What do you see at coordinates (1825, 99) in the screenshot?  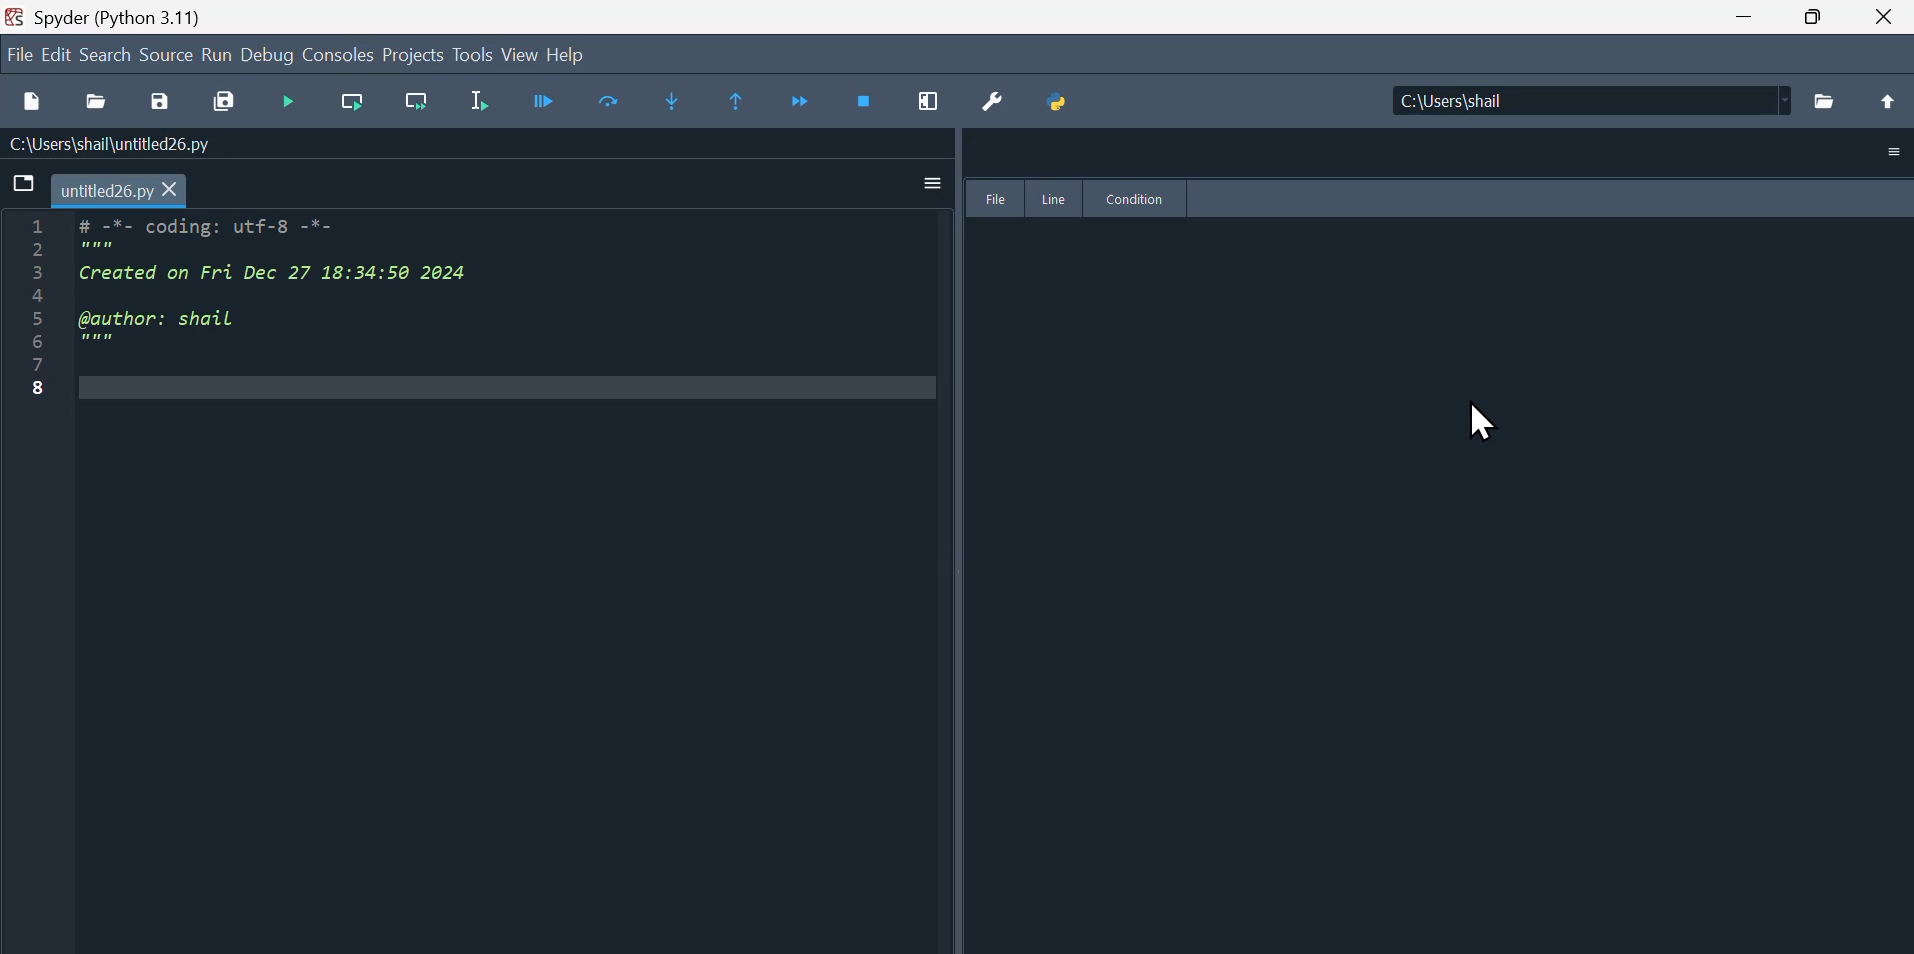 I see `Browse` at bounding box center [1825, 99].